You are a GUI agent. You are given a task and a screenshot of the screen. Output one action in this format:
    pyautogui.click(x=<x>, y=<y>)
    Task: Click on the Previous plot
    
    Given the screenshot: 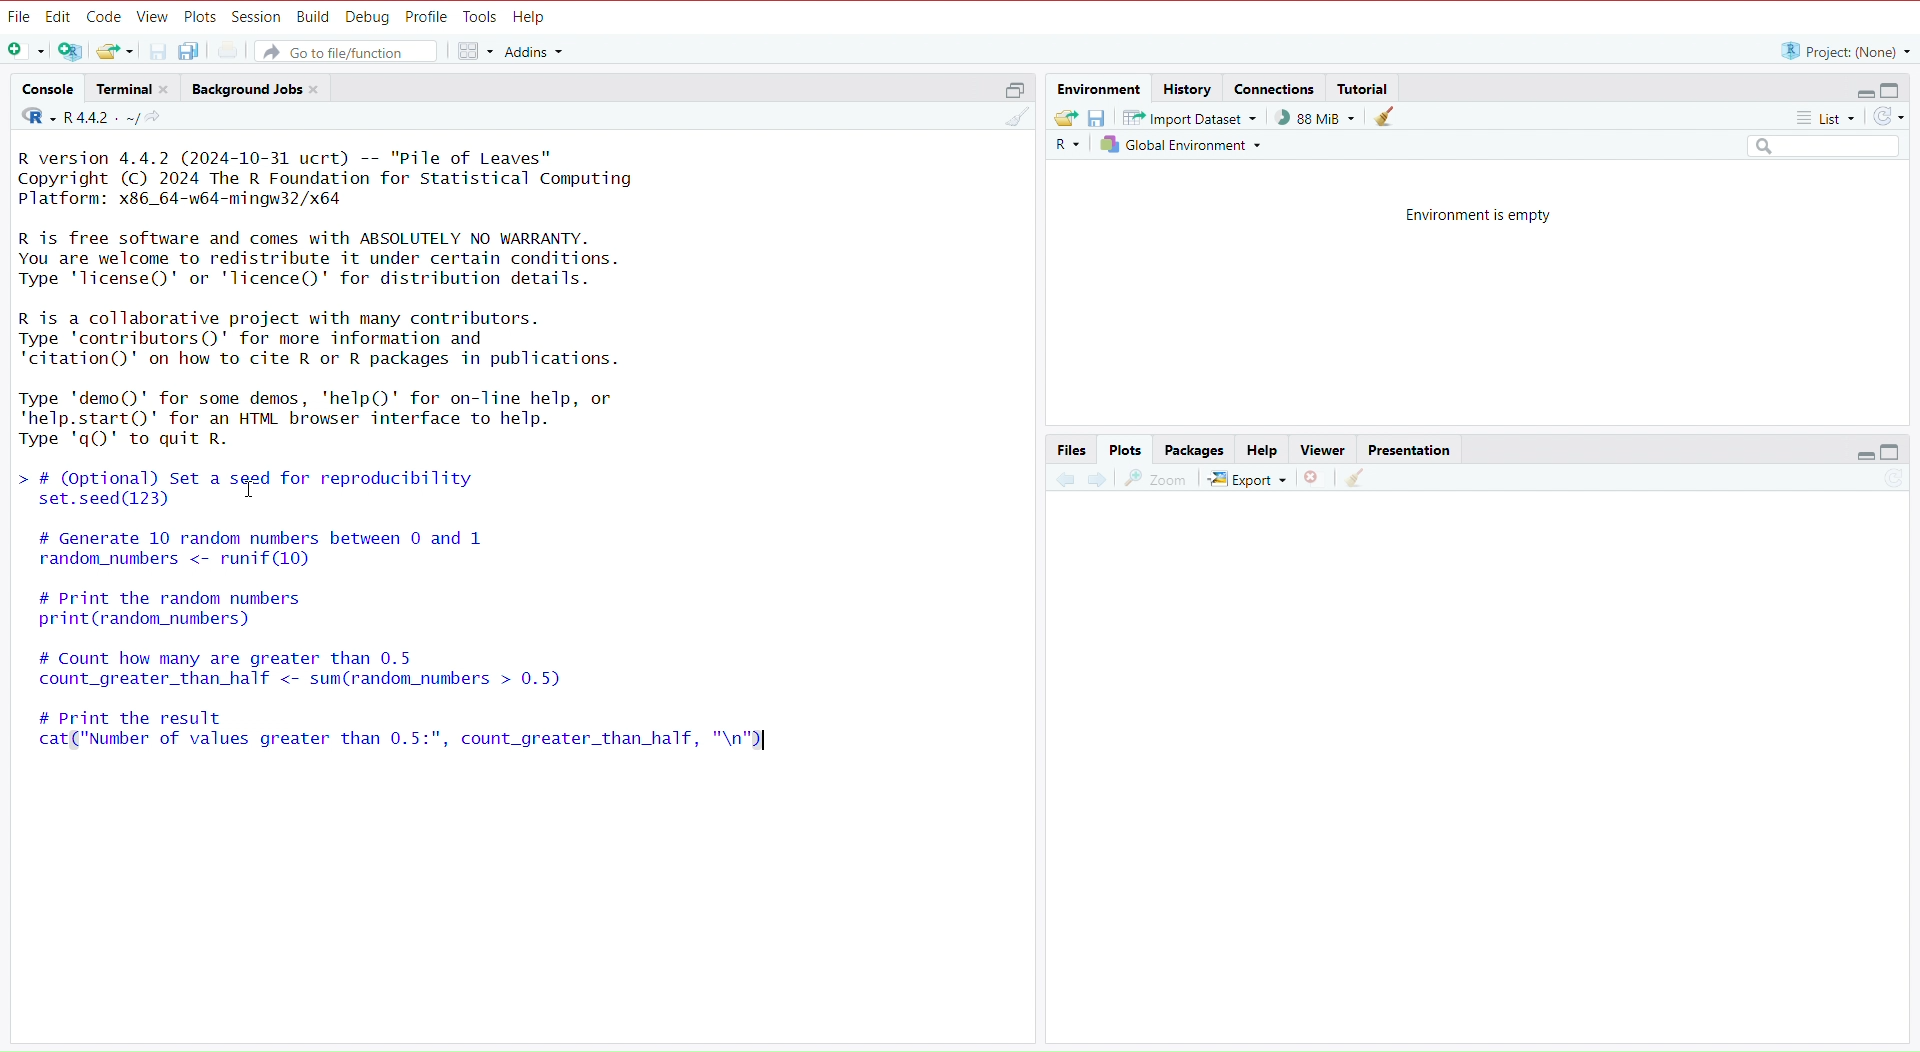 What is the action you would take?
    pyautogui.click(x=1065, y=476)
    